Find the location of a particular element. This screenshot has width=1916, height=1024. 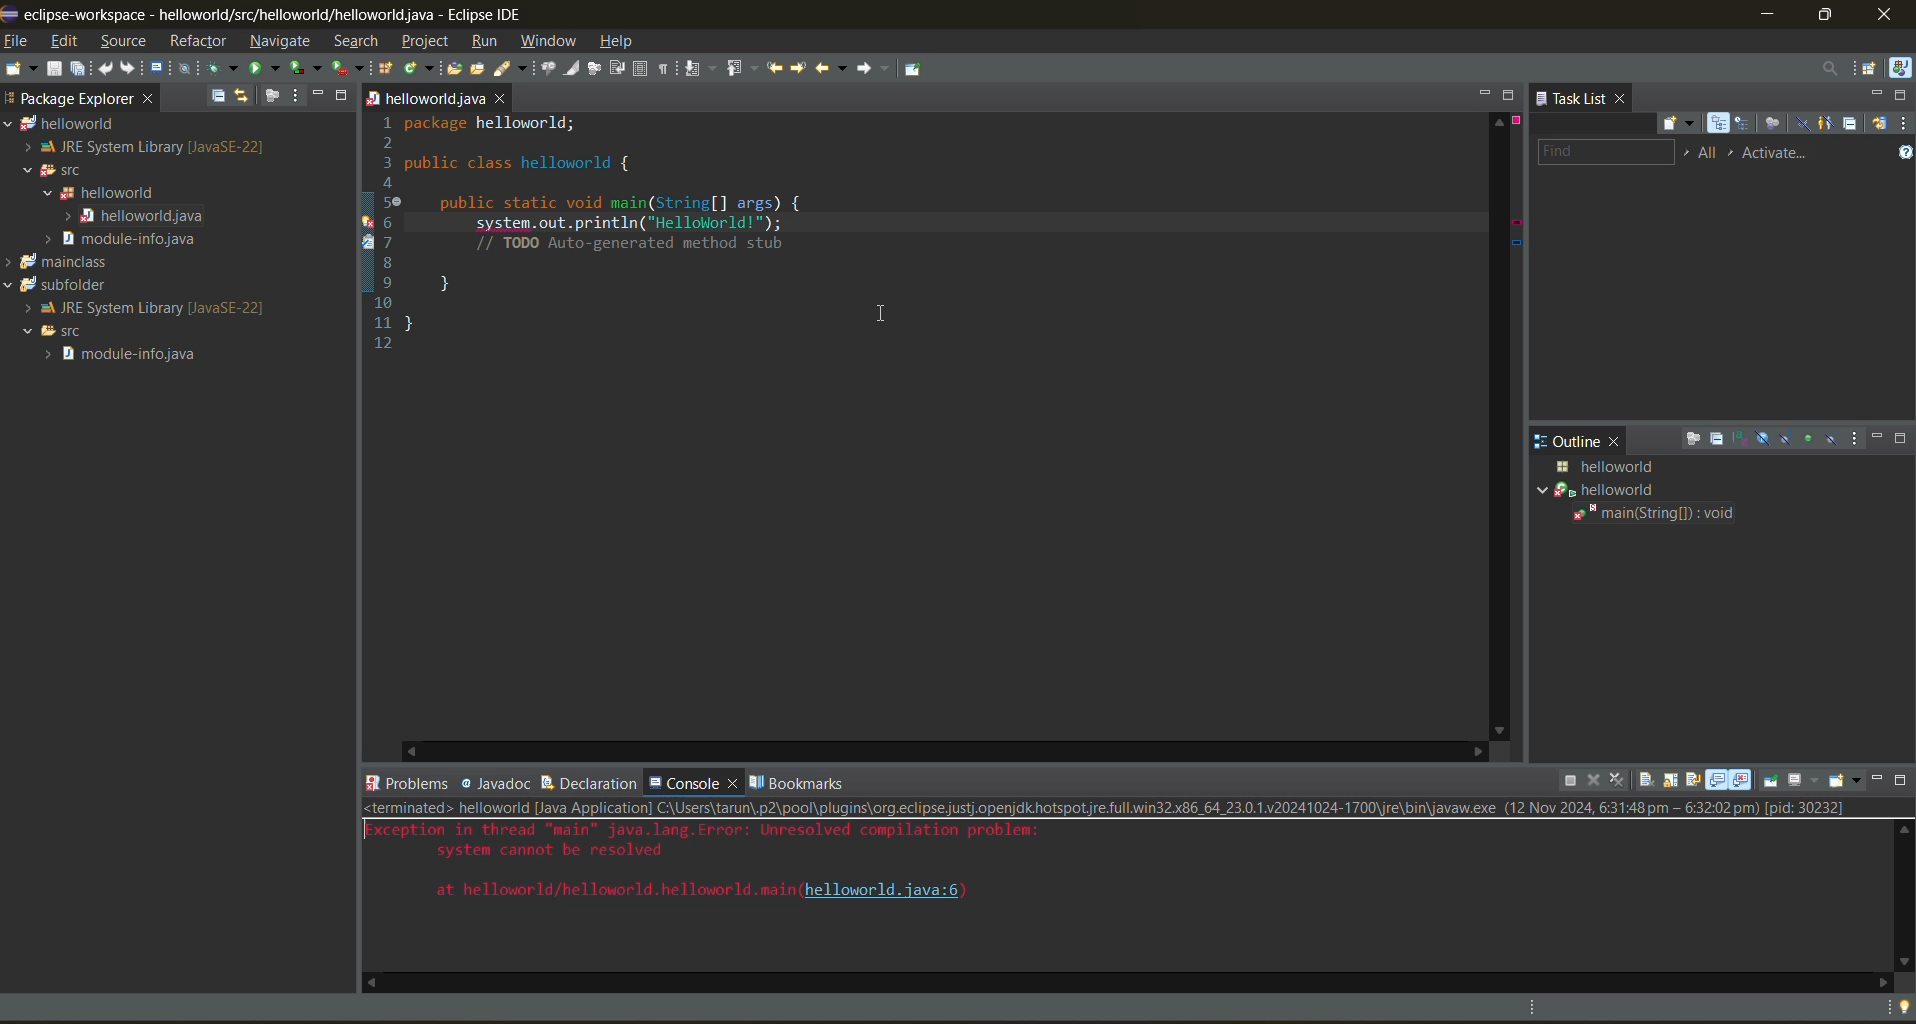

search is located at coordinates (353, 41).